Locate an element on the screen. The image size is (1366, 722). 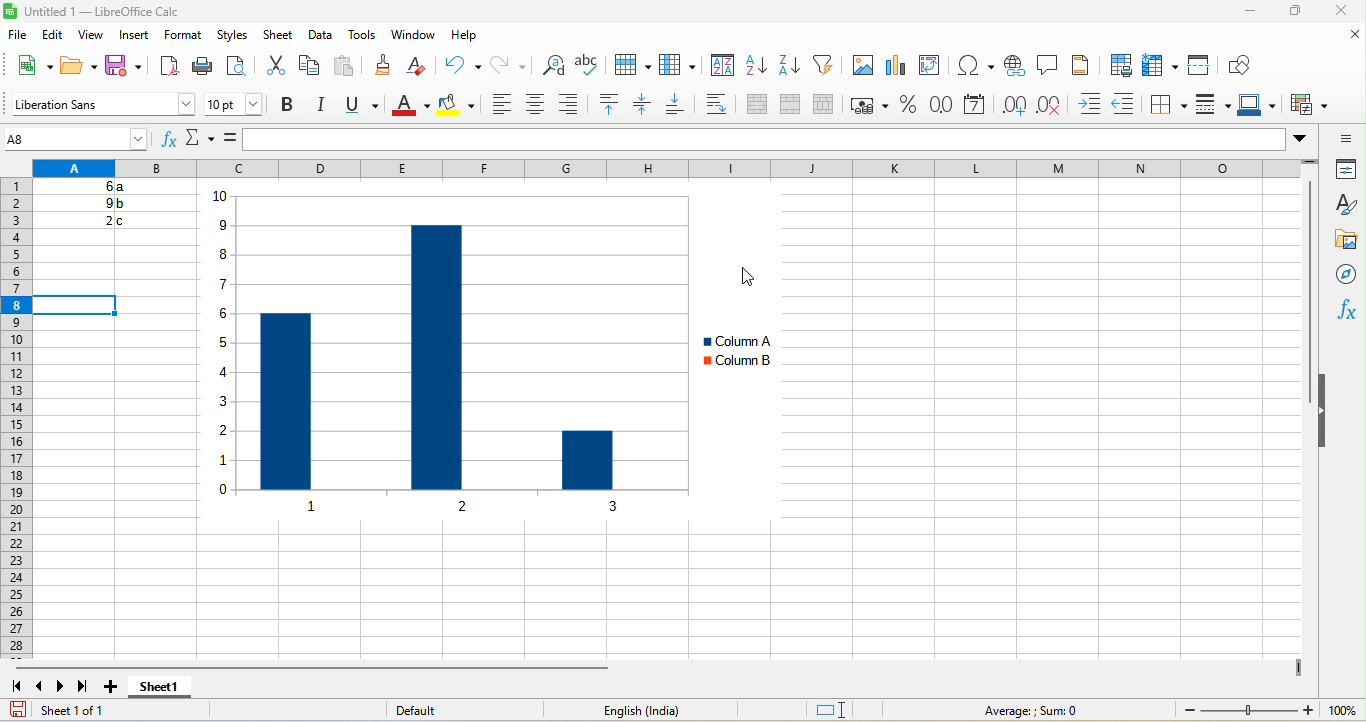
comment is located at coordinates (1049, 64).